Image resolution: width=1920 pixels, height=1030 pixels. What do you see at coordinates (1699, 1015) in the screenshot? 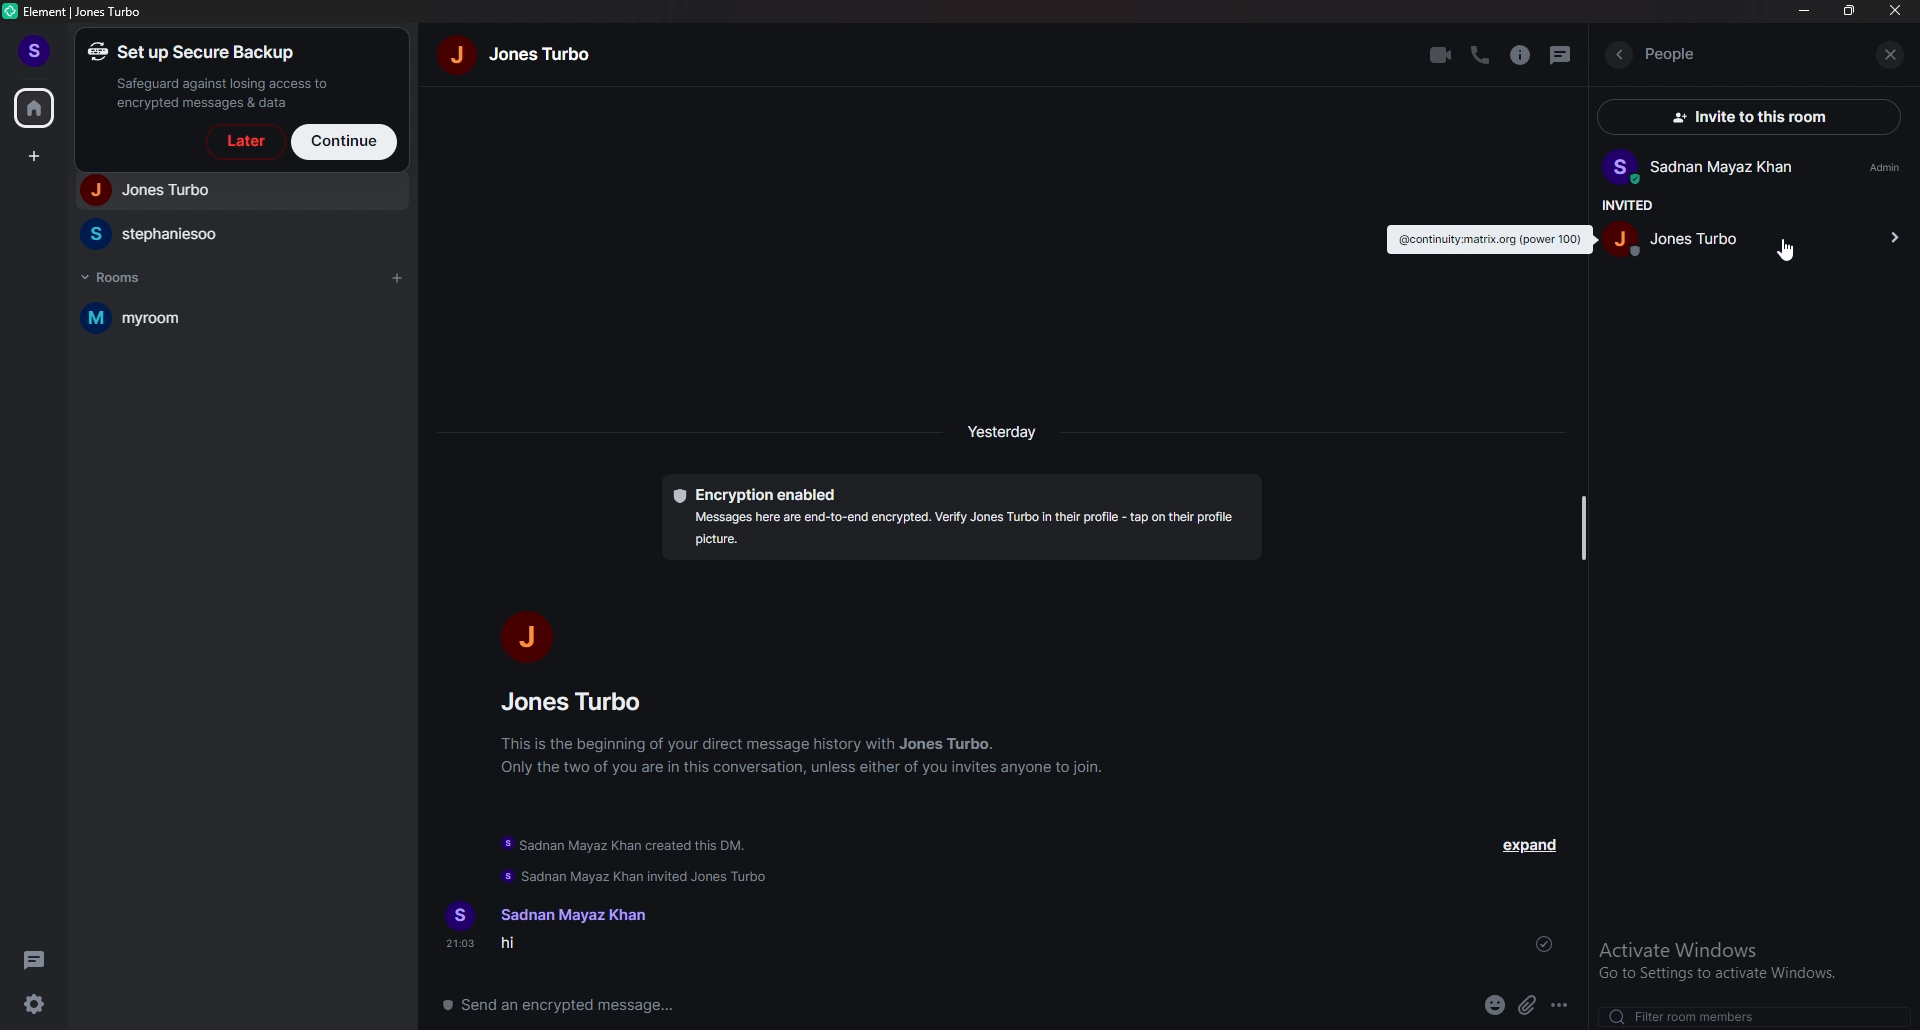
I see `filter room members` at bounding box center [1699, 1015].